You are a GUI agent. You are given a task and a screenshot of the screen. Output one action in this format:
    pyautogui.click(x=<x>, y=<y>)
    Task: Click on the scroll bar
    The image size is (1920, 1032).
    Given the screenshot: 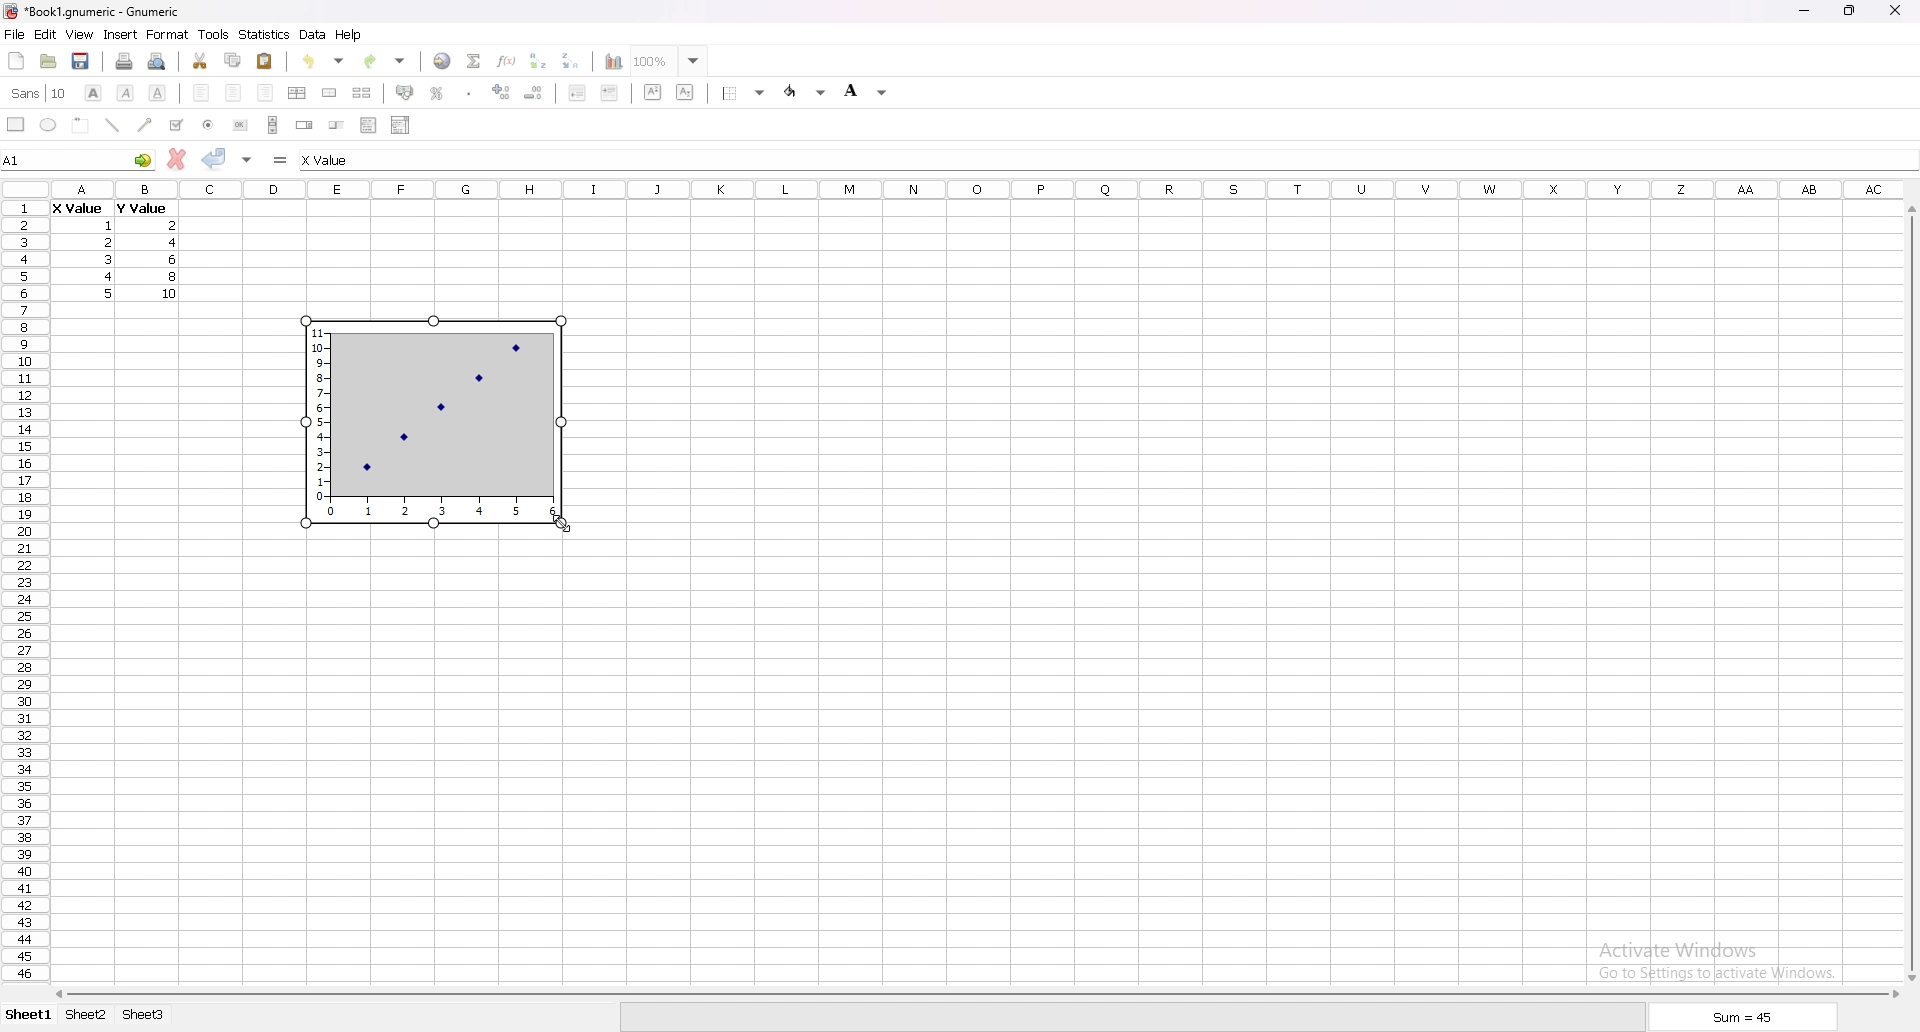 What is the action you would take?
    pyautogui.click(x=1909, y=593)
    